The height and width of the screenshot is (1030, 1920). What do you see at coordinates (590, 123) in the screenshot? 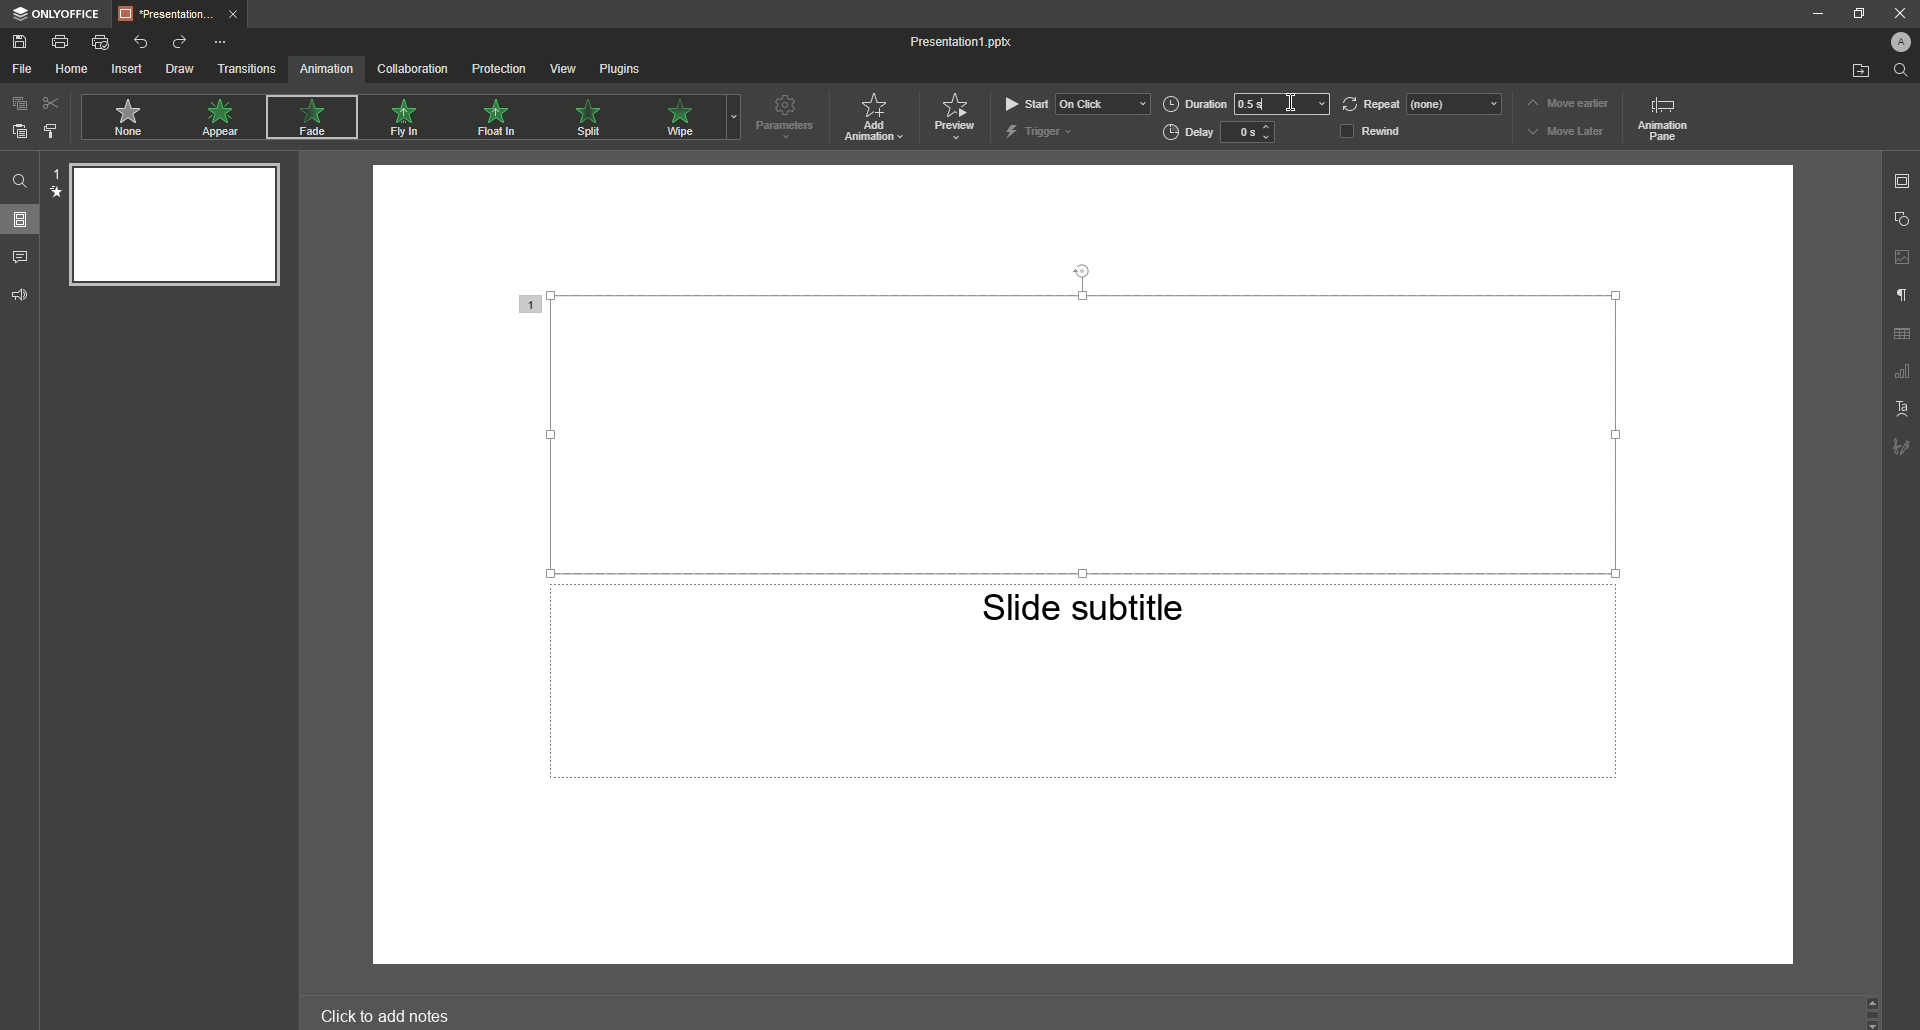
I see `Spill` at bounding box center [590, 123].